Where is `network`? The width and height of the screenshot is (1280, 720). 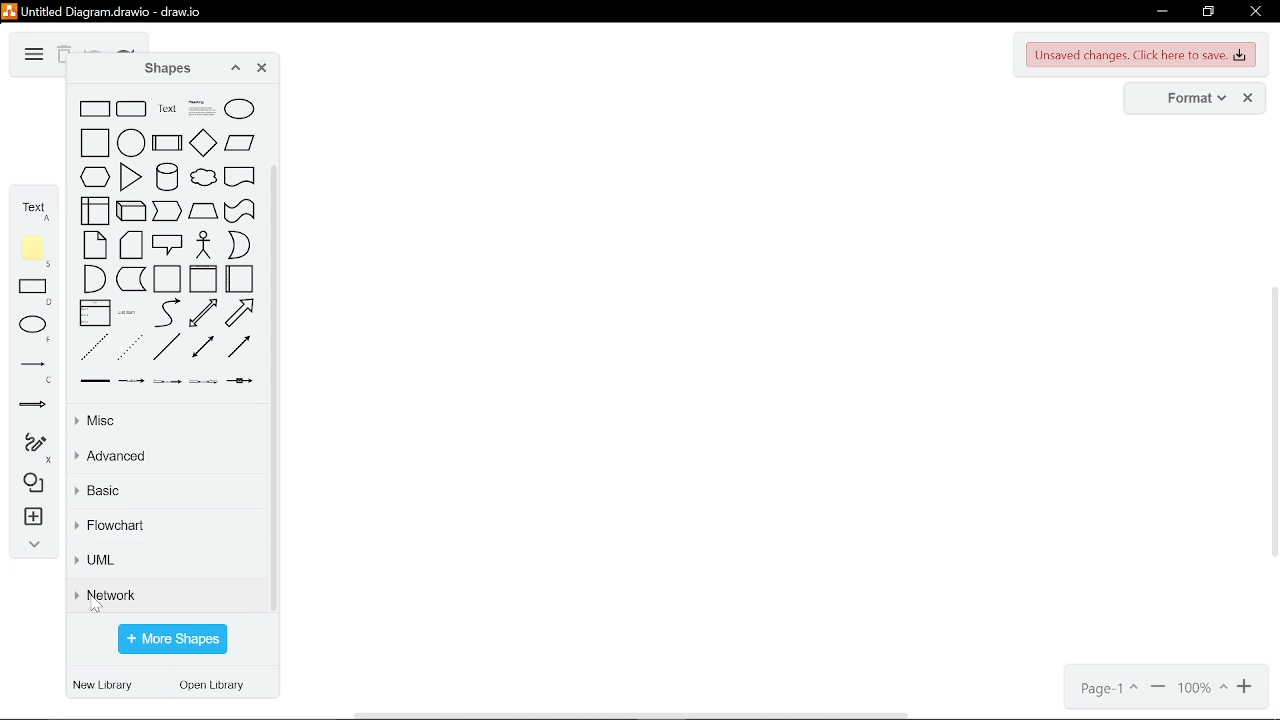
network is located at coordinates (168, 594).